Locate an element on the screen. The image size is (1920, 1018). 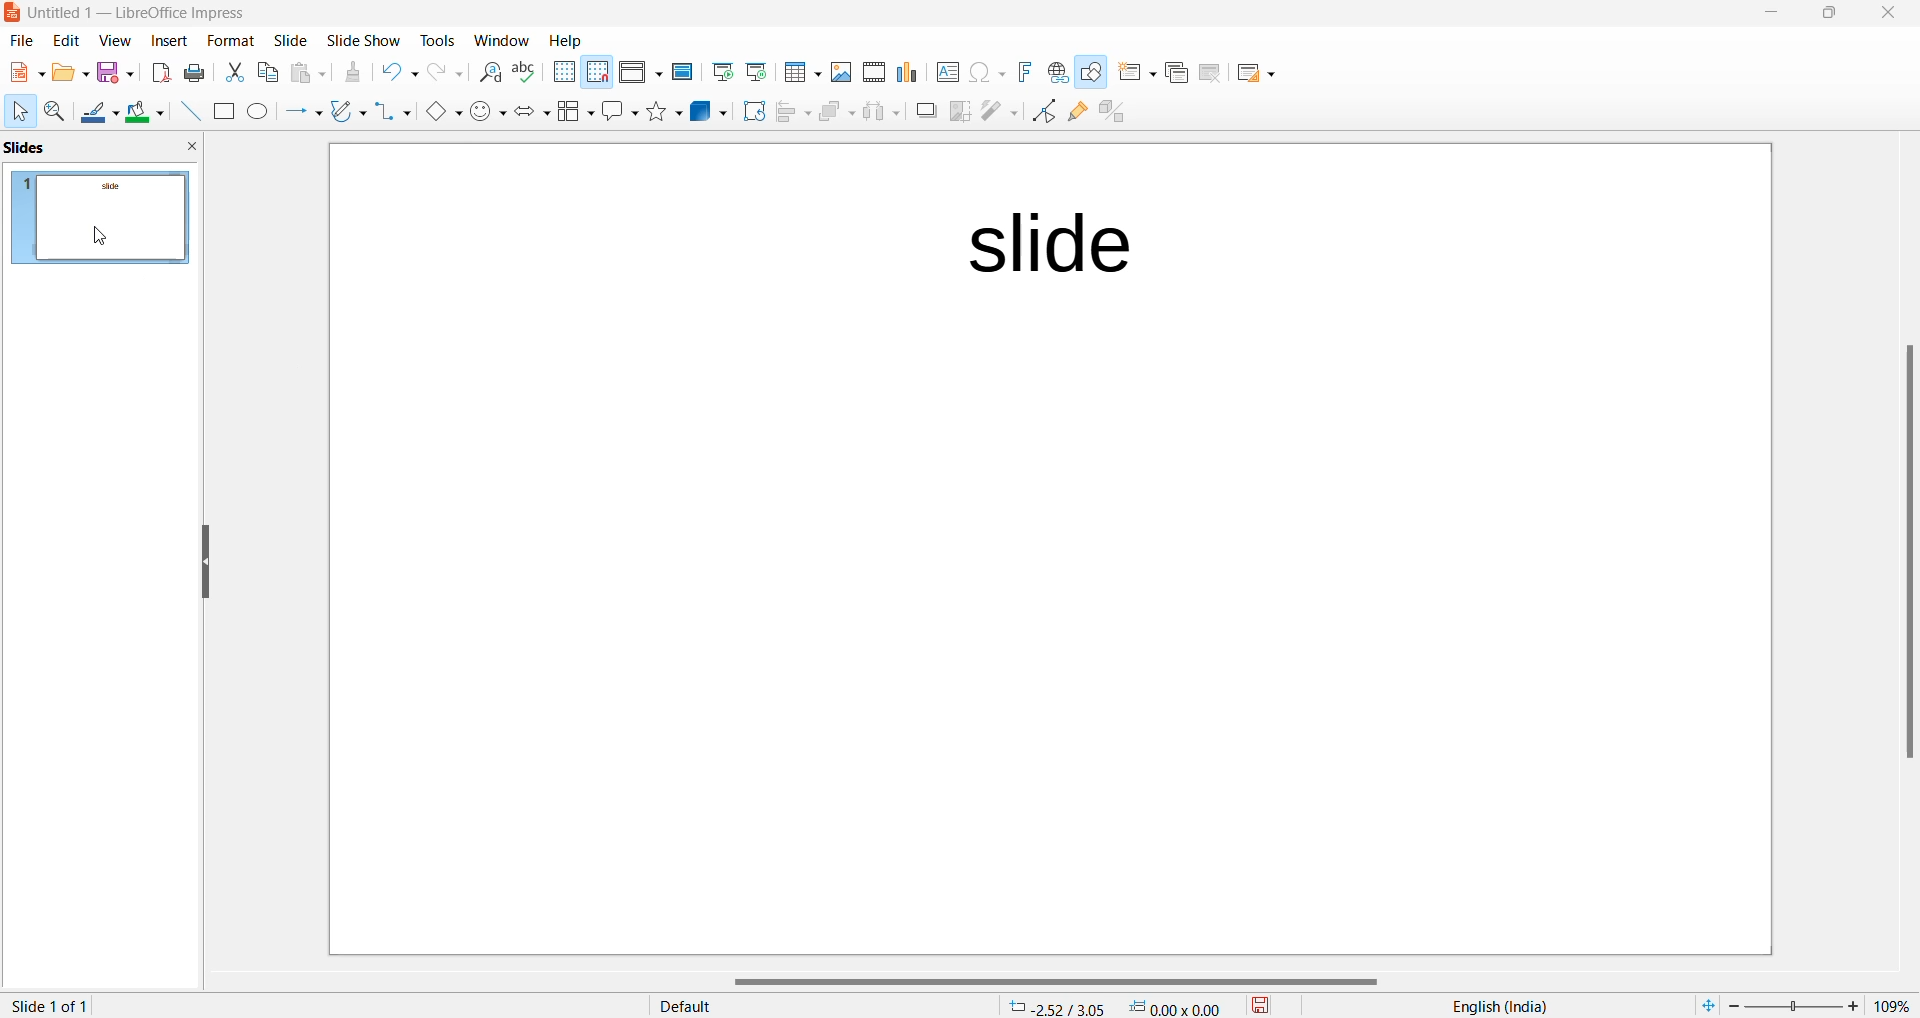
display grid is located at coordinates (563, 73).